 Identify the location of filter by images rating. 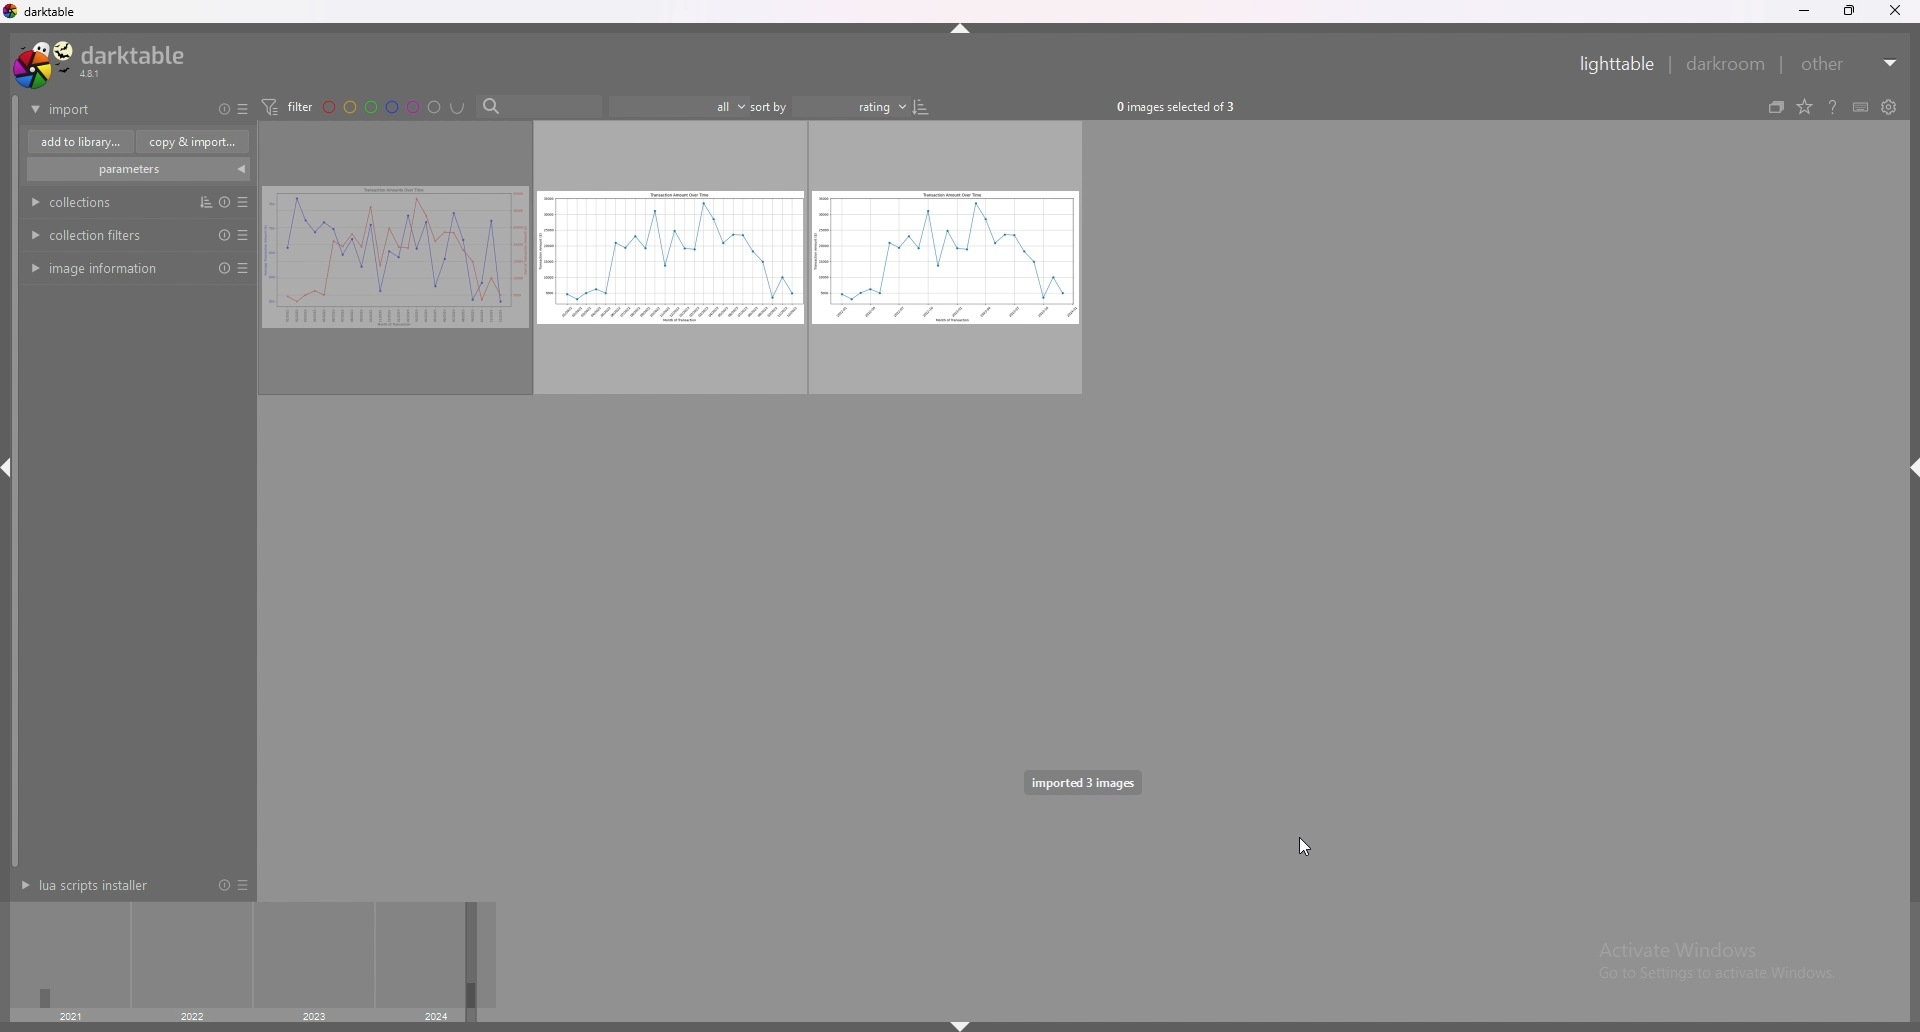
(676, 107).